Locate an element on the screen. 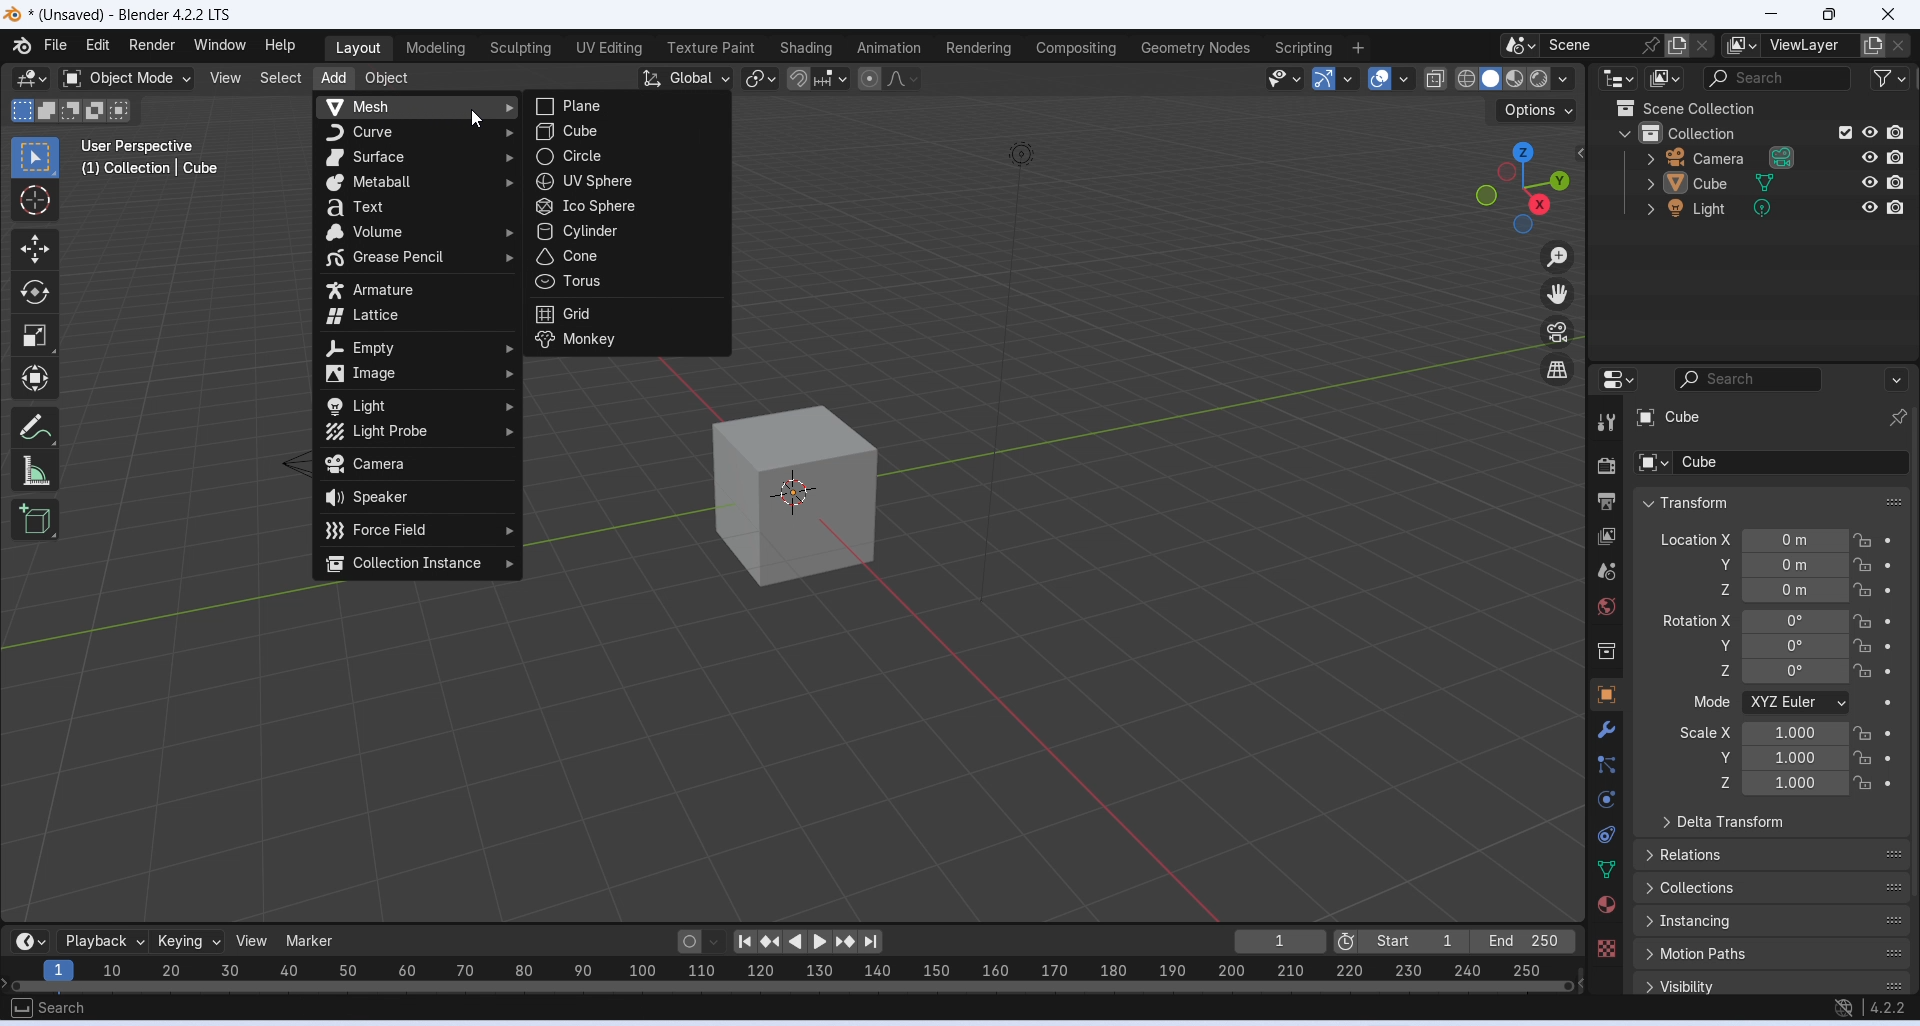 This screenshot has width=1920, height=1026. proportional editing fall off is located at coordinates (904, 77).